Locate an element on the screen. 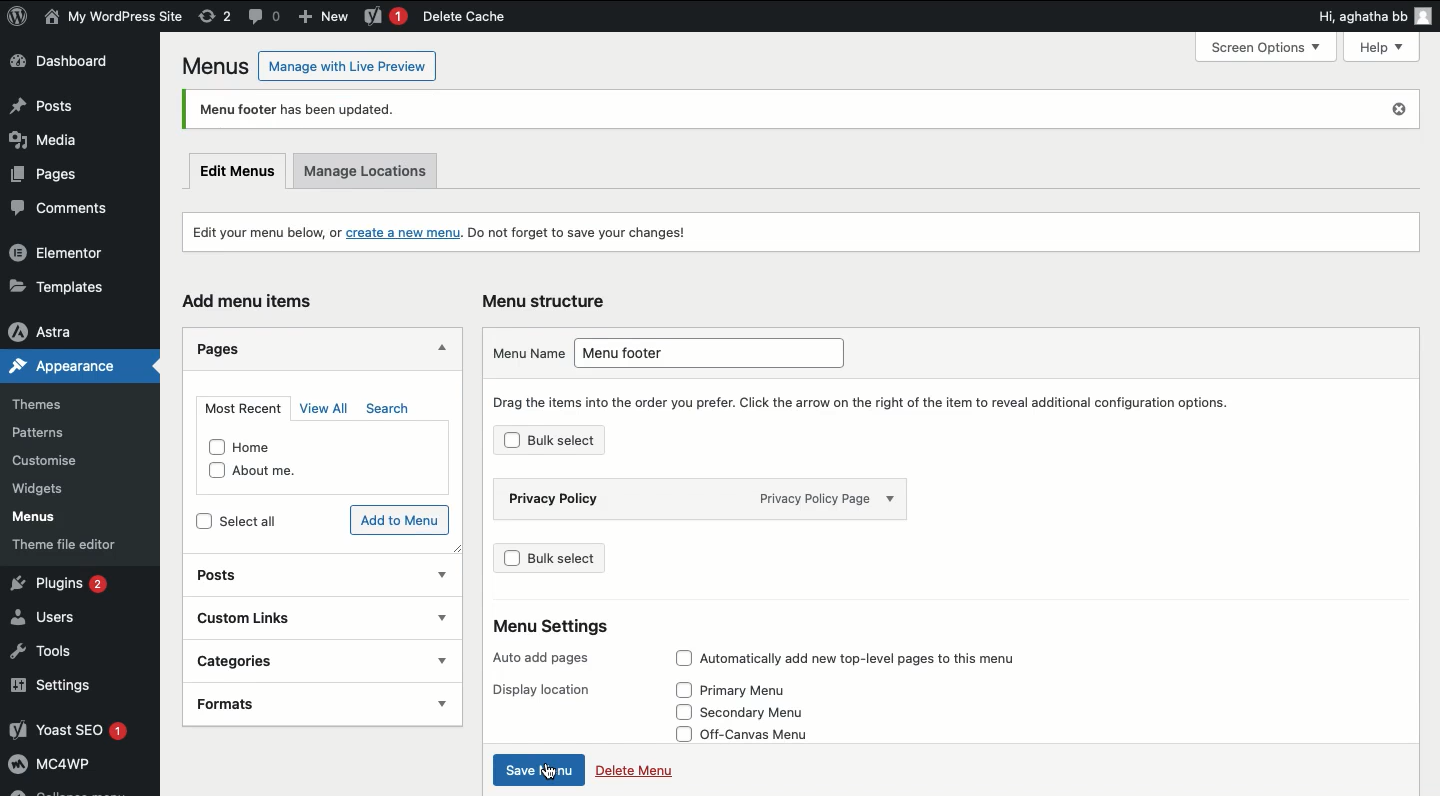 The height and width of the screenshot is (796, 1440). Menu footer is located at coordinates (708, 355).